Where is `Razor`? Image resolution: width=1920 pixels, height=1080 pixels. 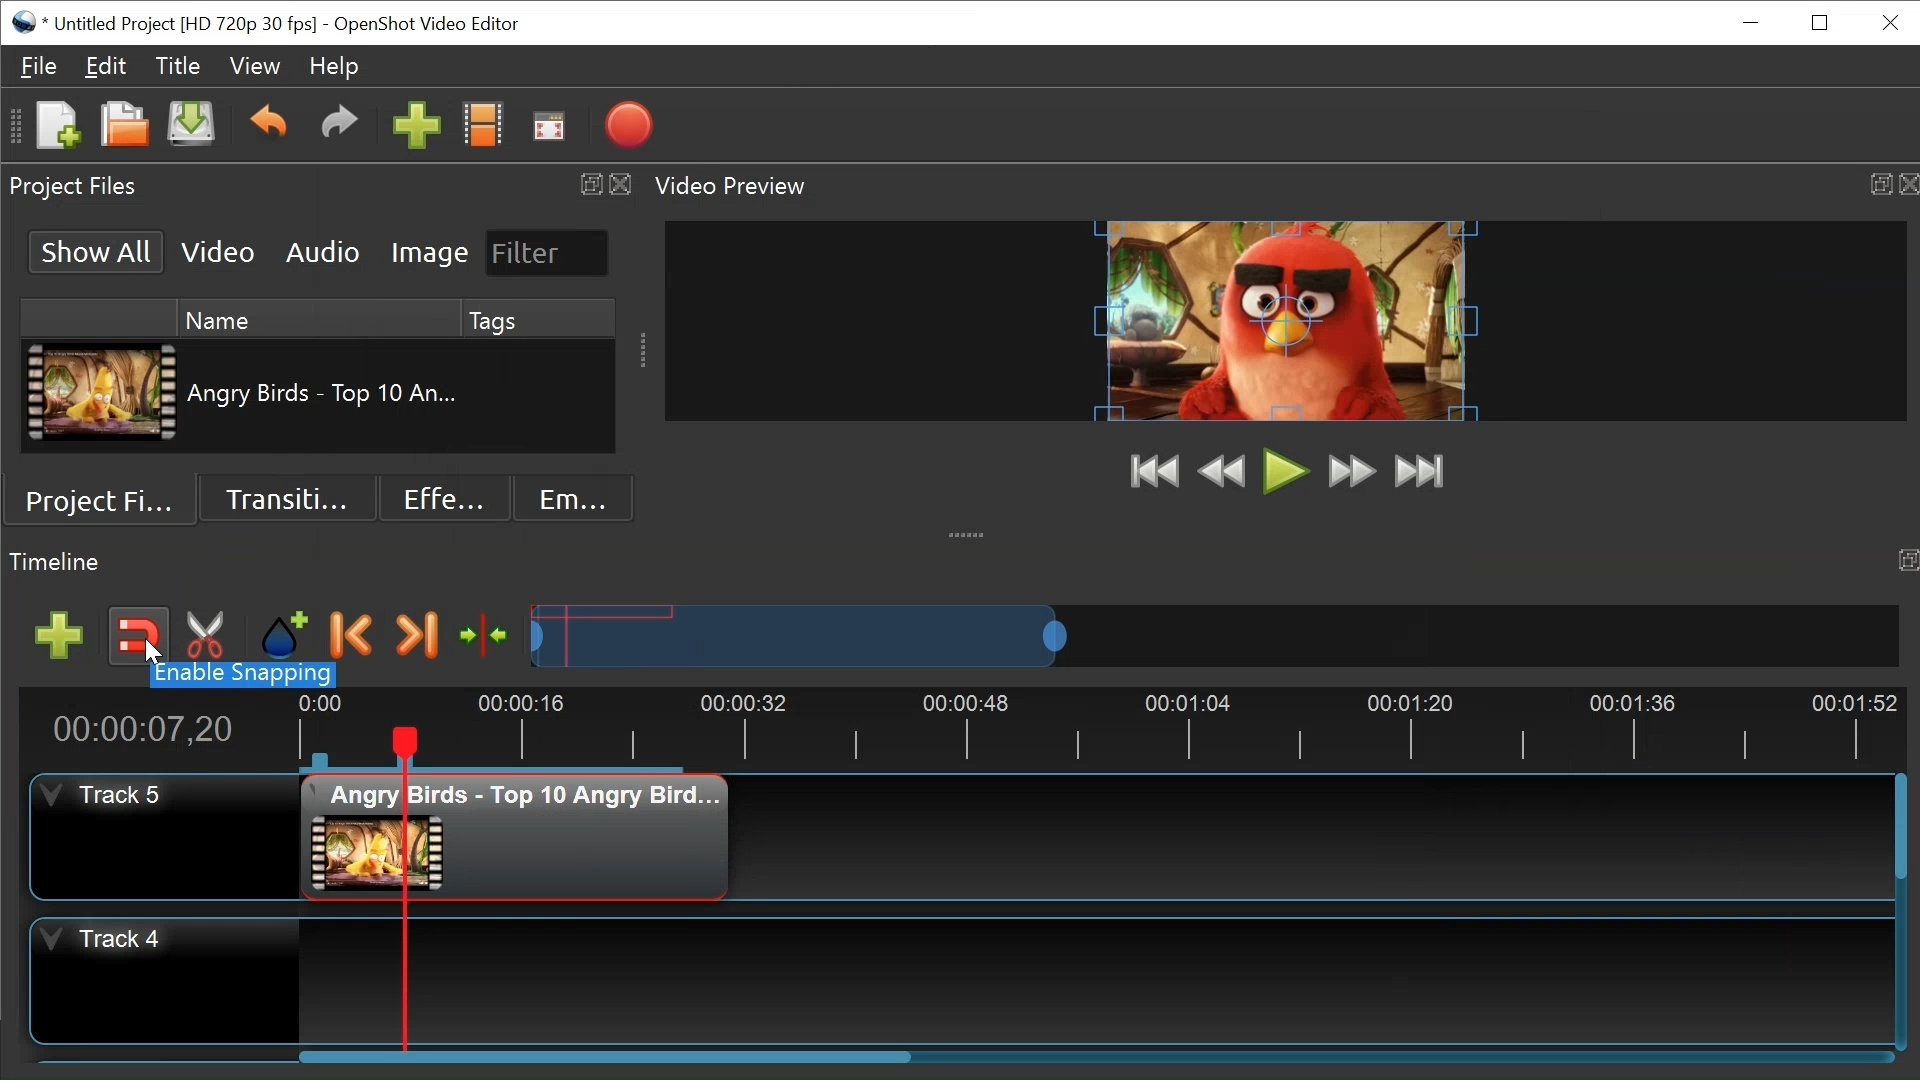
Razor is located at coordinates (211, 636).